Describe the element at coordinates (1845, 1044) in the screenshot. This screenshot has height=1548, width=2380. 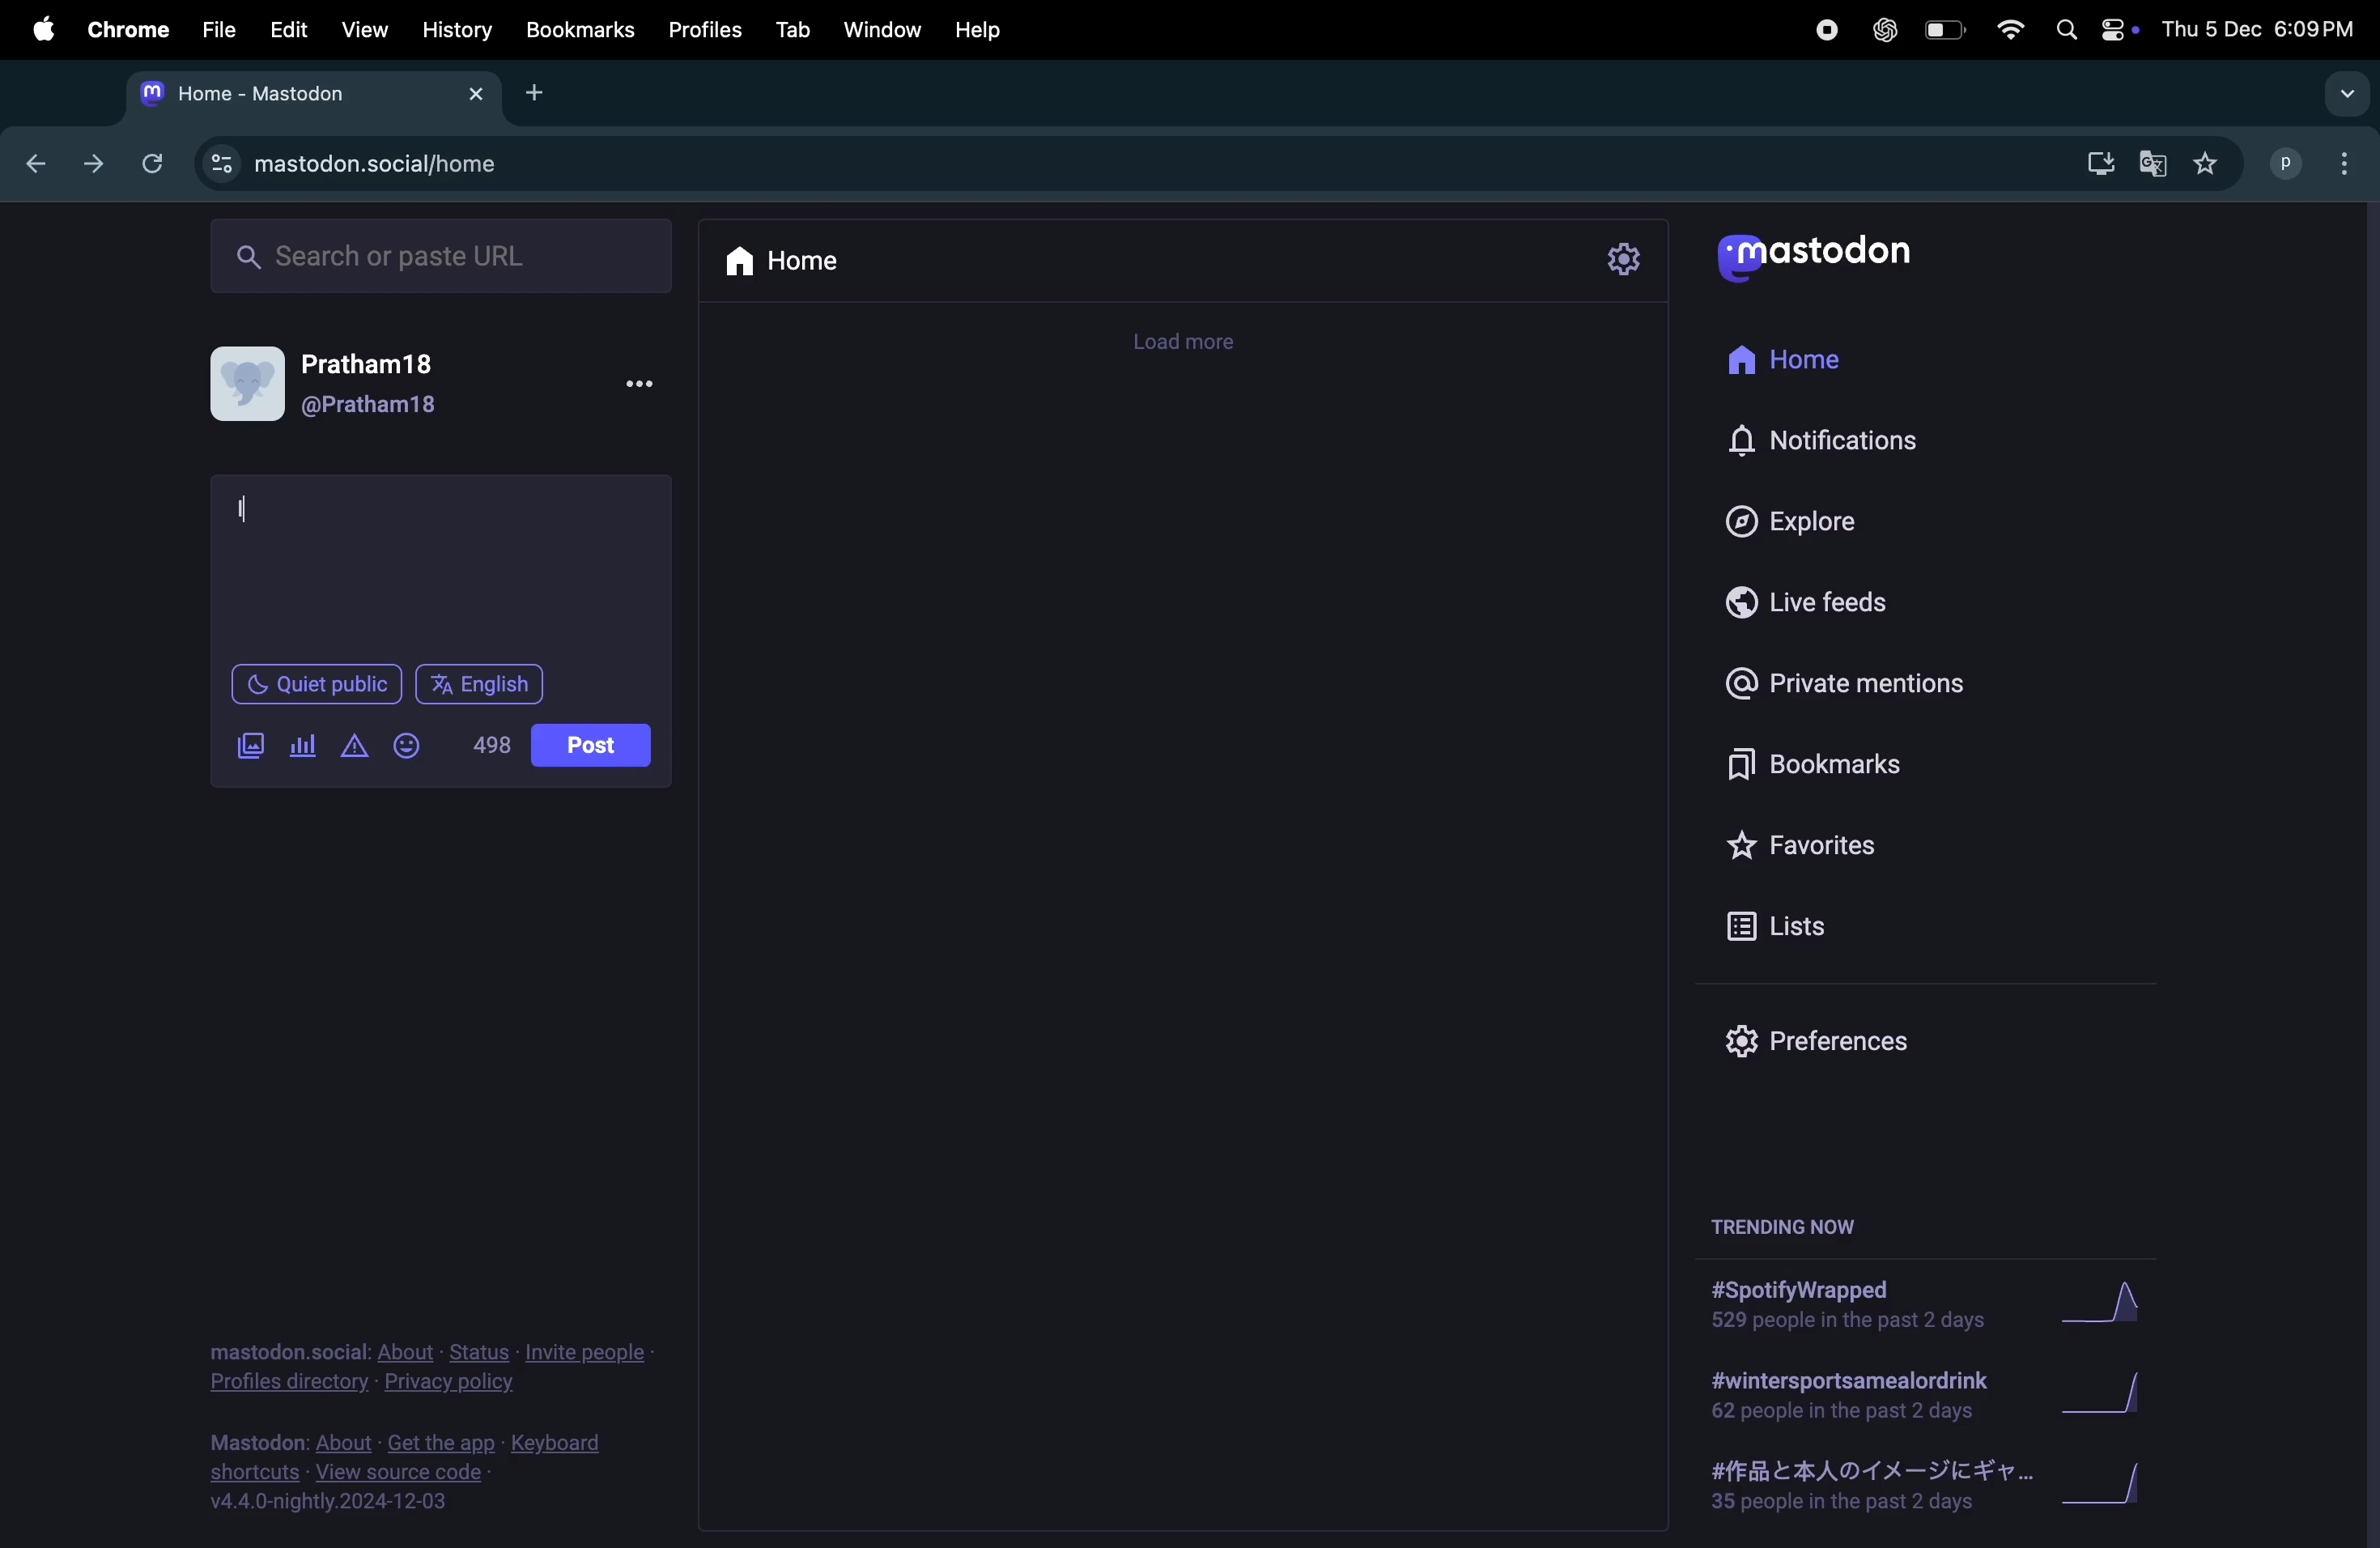
I see `prefences` at that location.